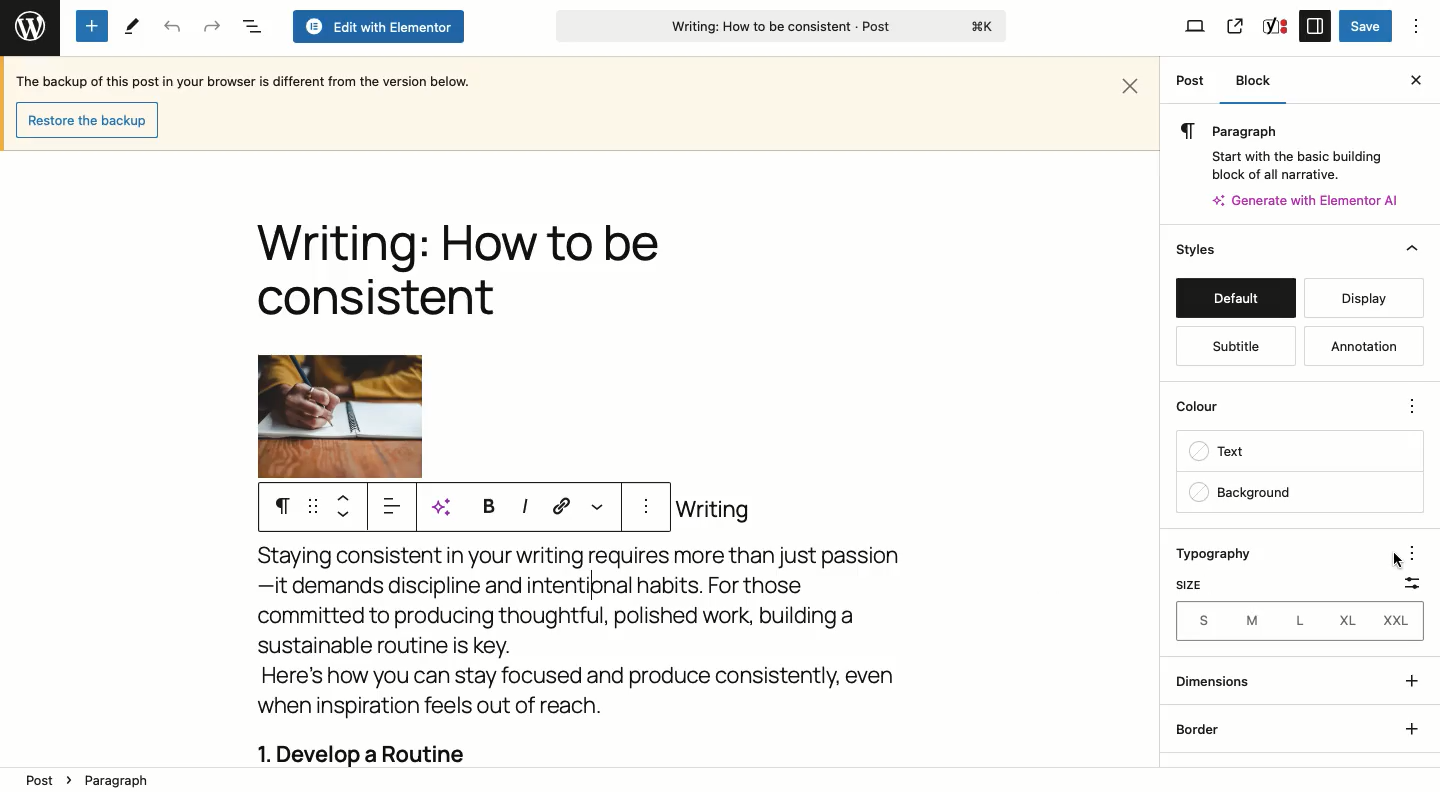  I want to click on Edit with elementor, so click(377, 27).